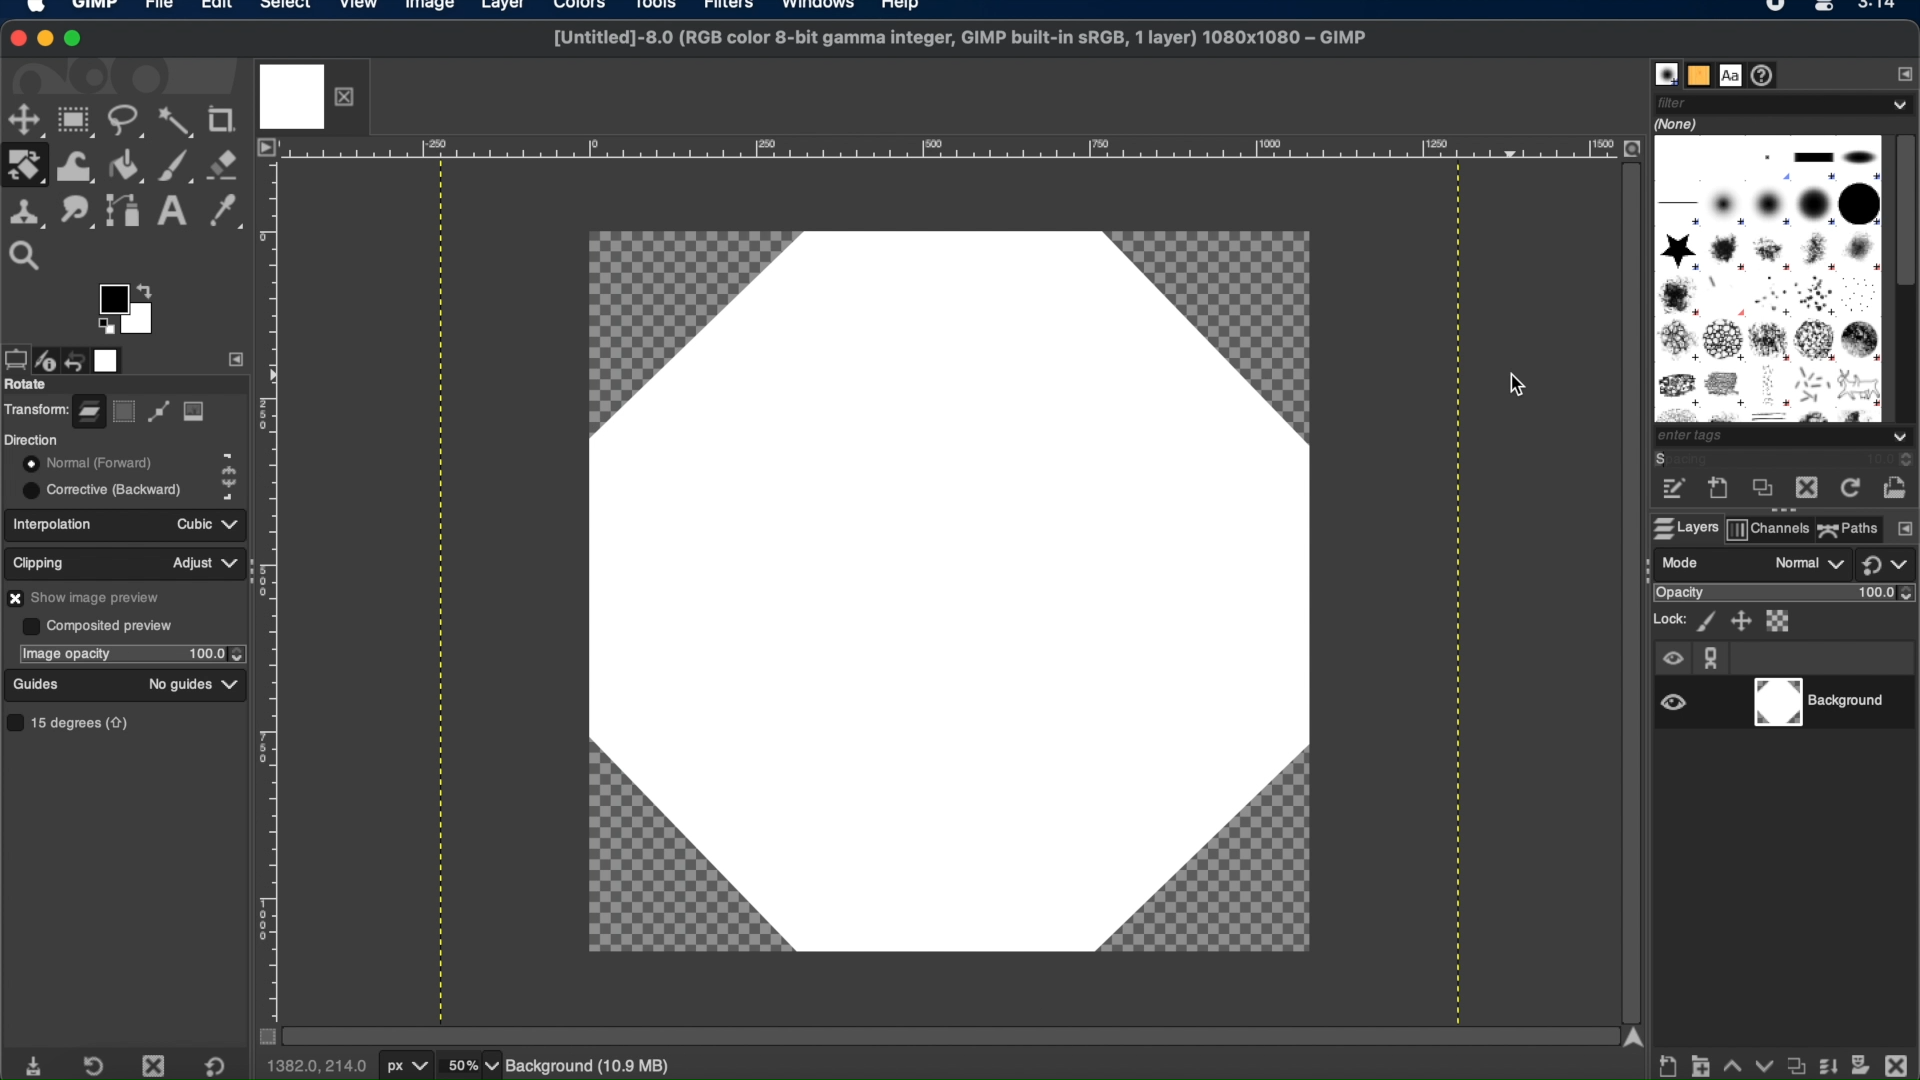 The height and width of the screenshot is (1080, 1920). What do you see at coordinates (229, 460) in the screenshot?
I see `normal forward` at bounding box center [229, 460].